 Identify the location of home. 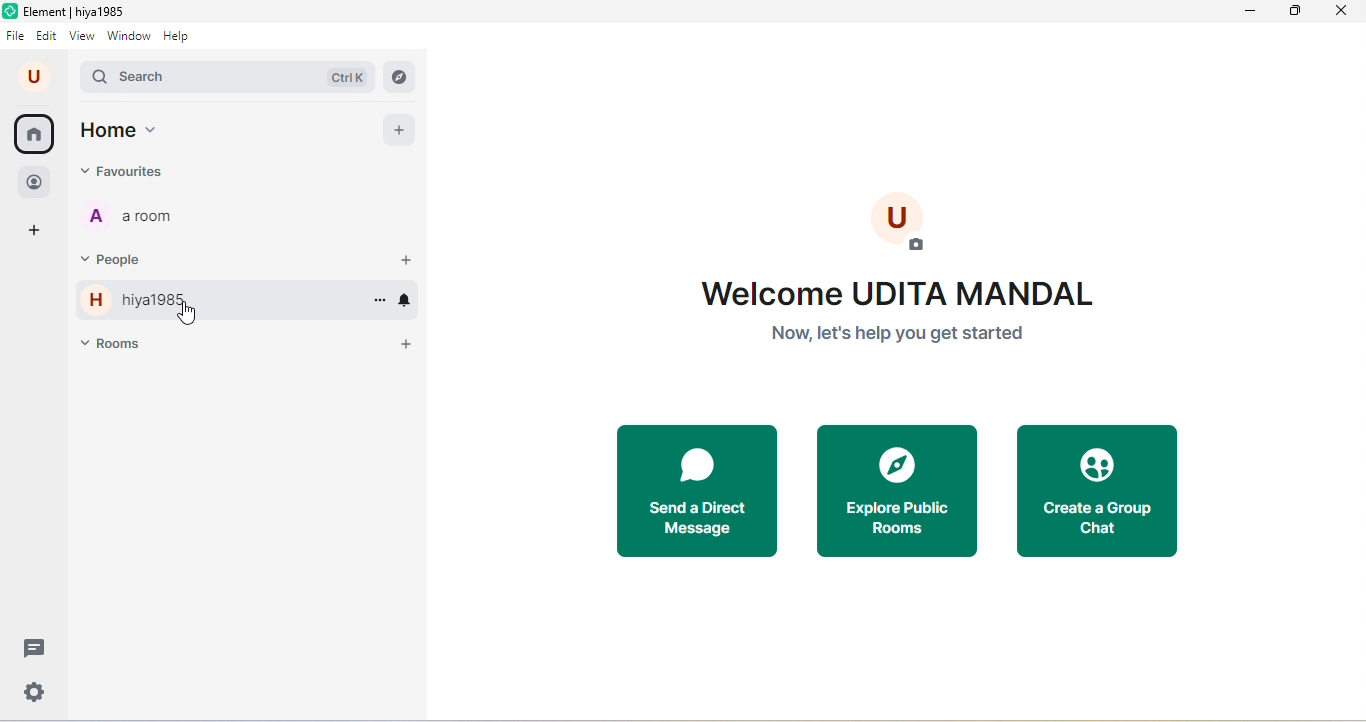
(36, 134).